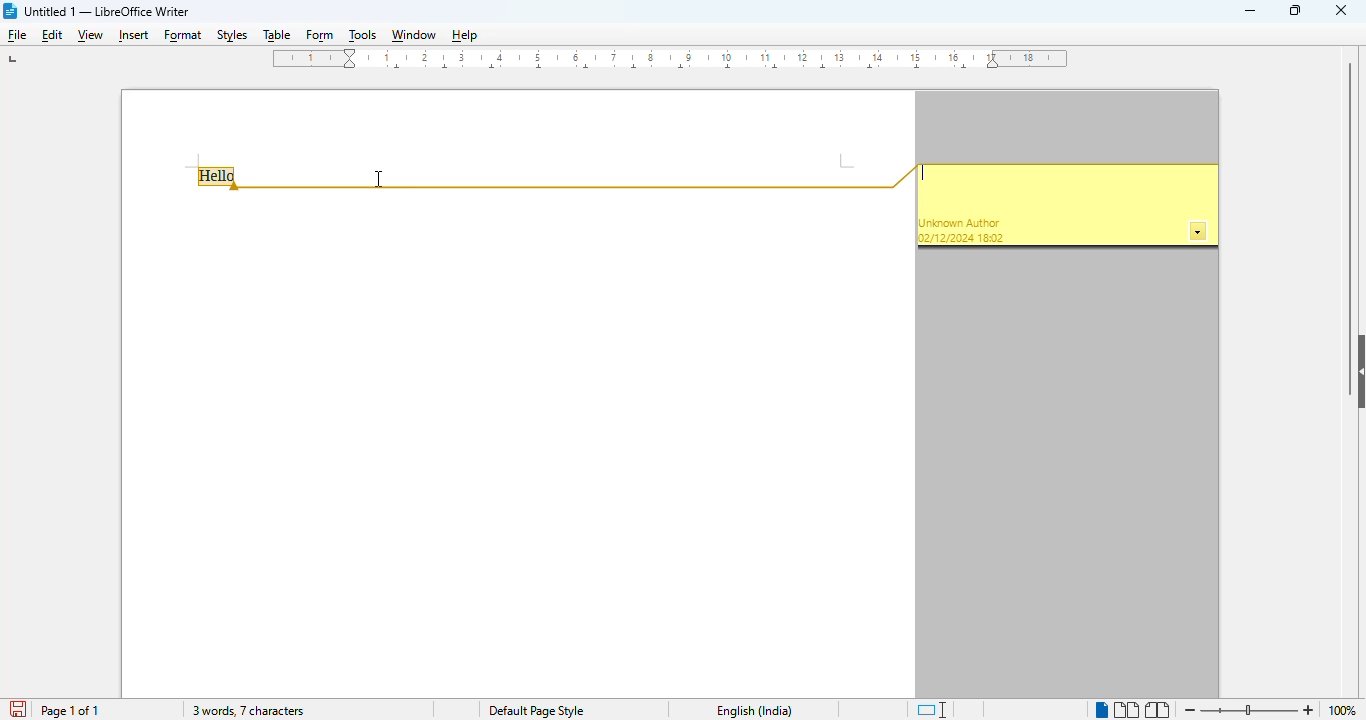  I want to click on unknown anchor, so click(960, 223).